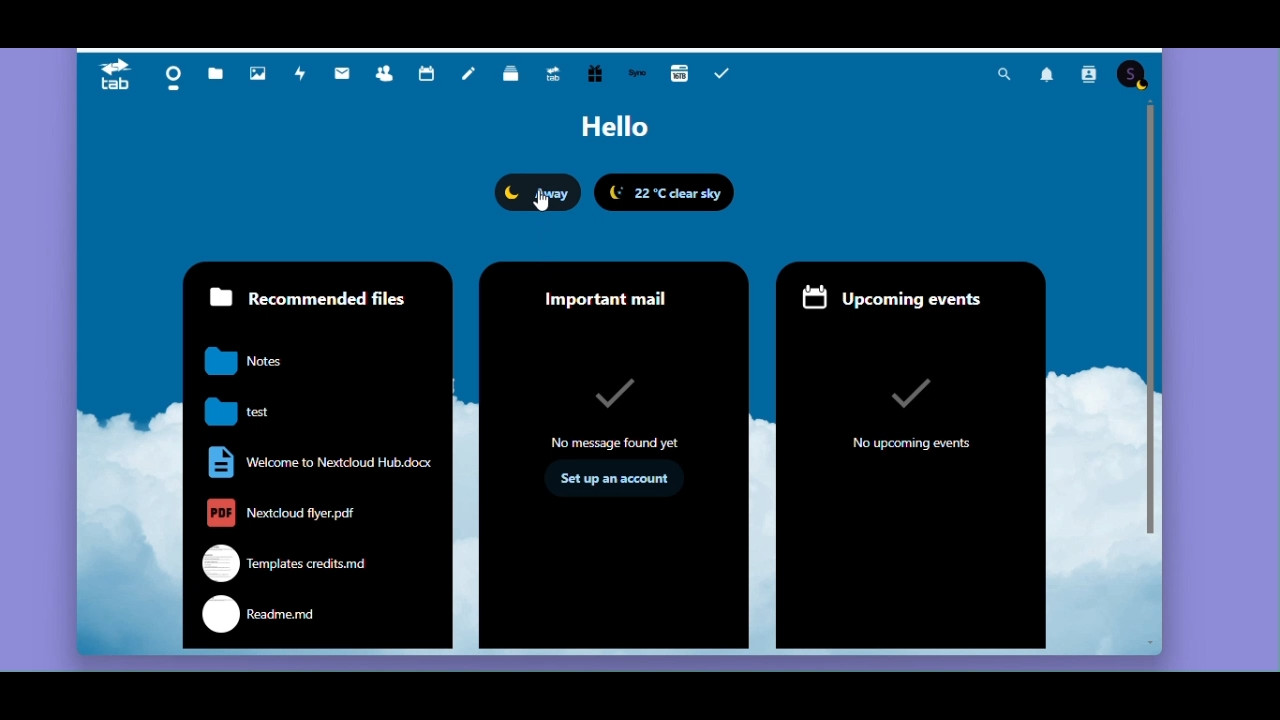 This screenshot has height=720, width=1280. I want to click on Important mail, so click(613, 291).